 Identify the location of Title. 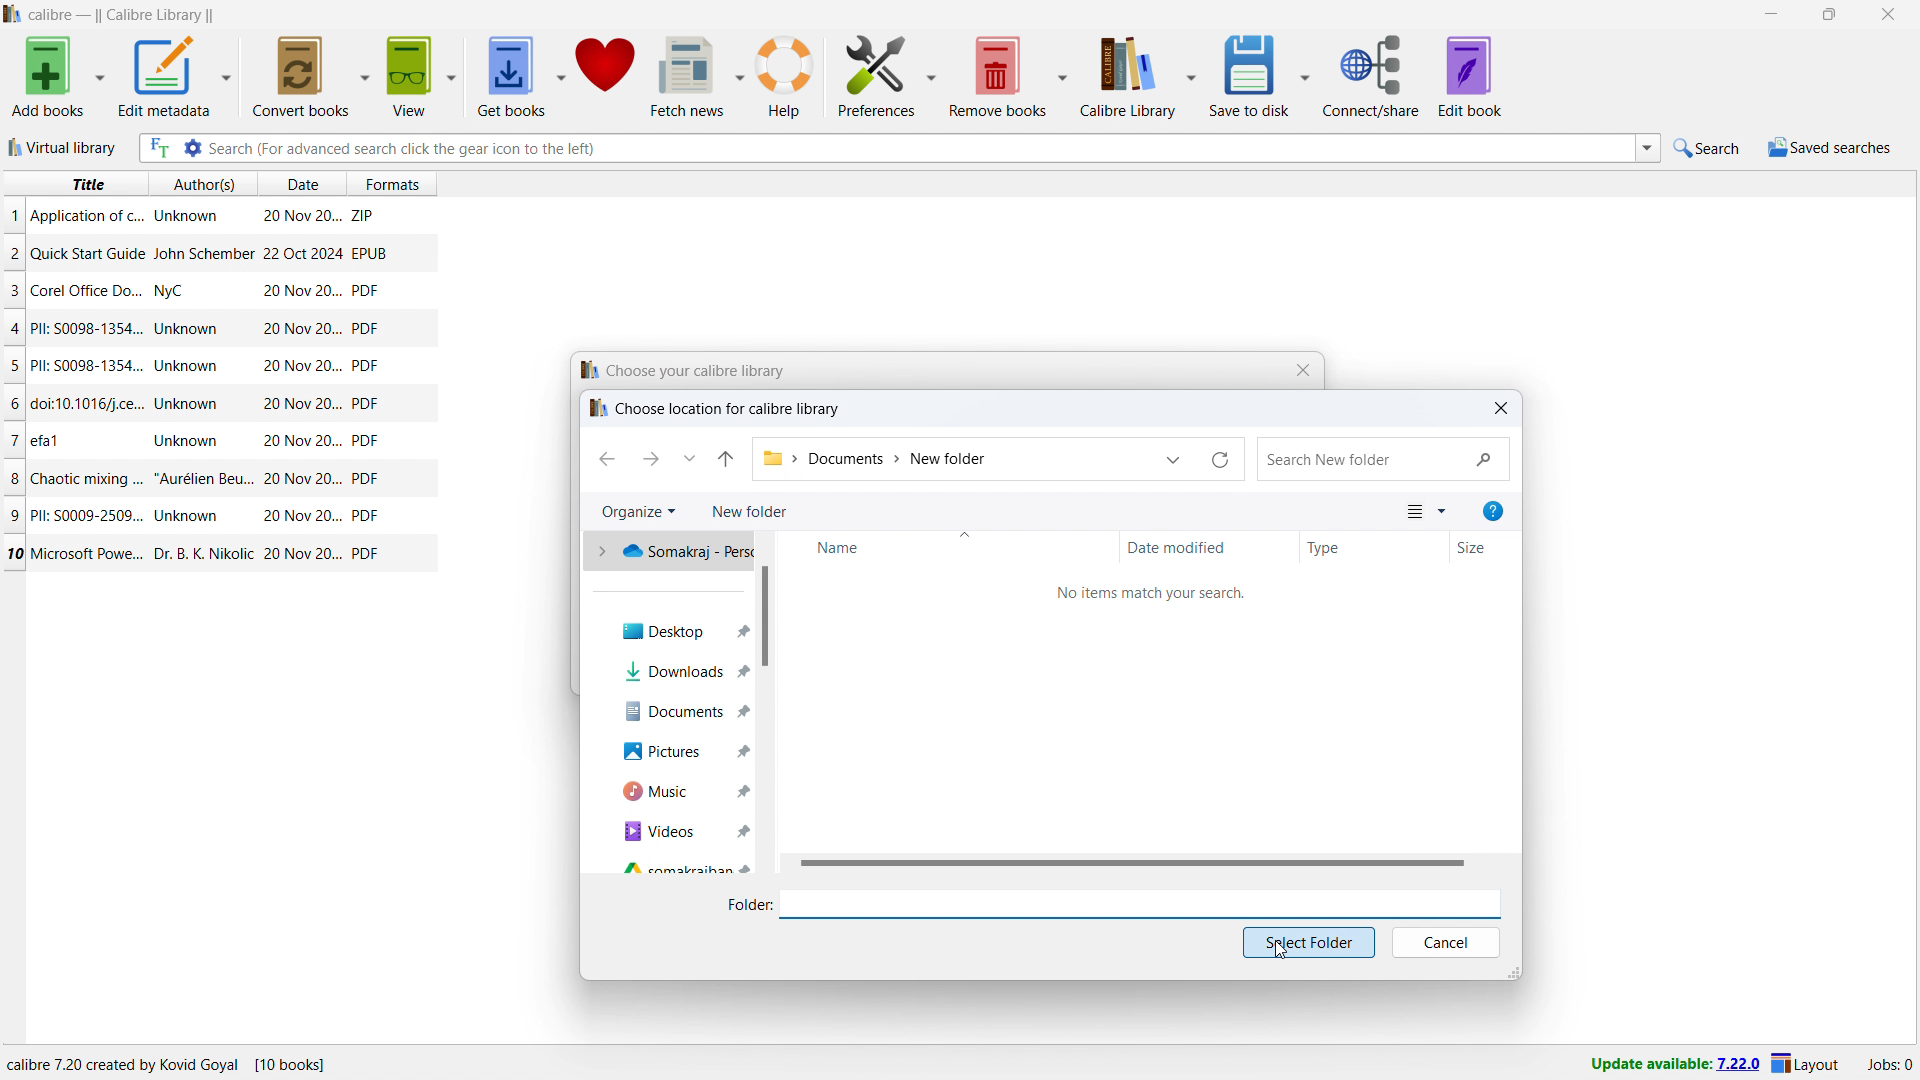
(92, 290).